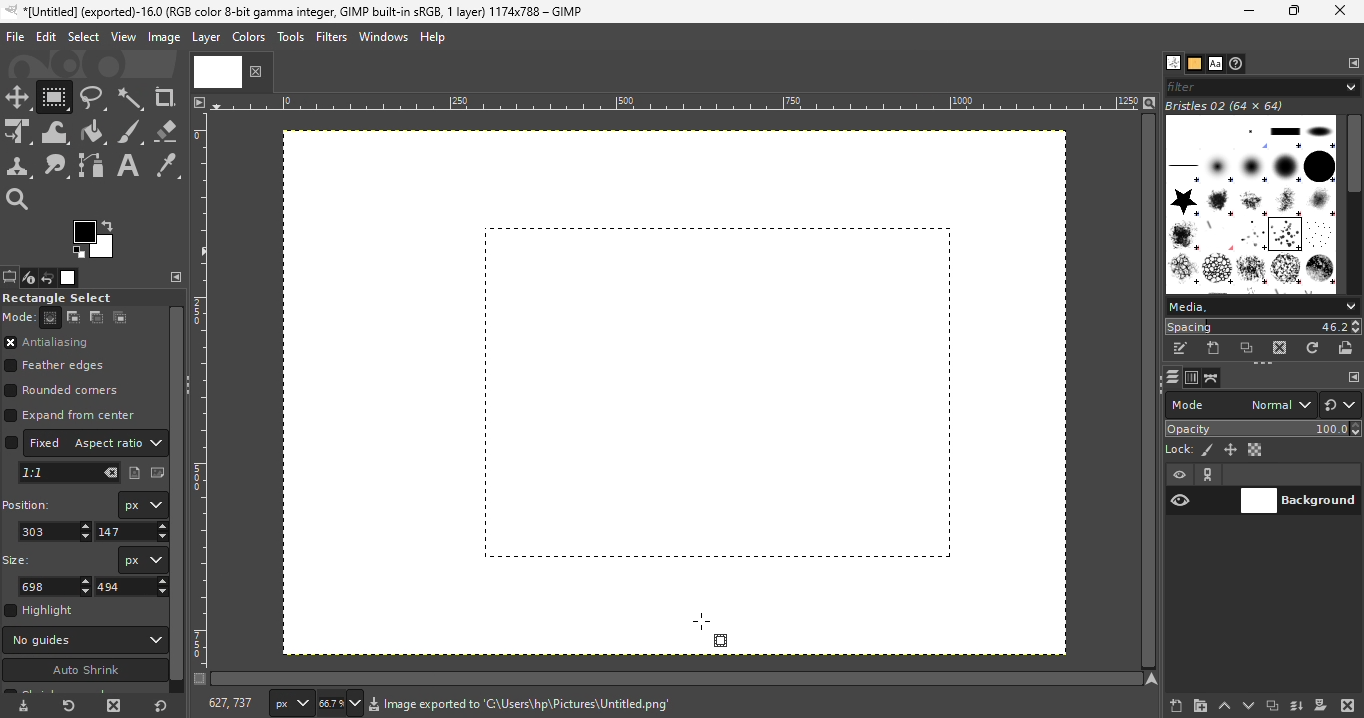 The height and width of the screenshot is (718, 1364). Describe the element at coordinates (83, 670) in the screenshot. I see `Auto shrink` at that location.